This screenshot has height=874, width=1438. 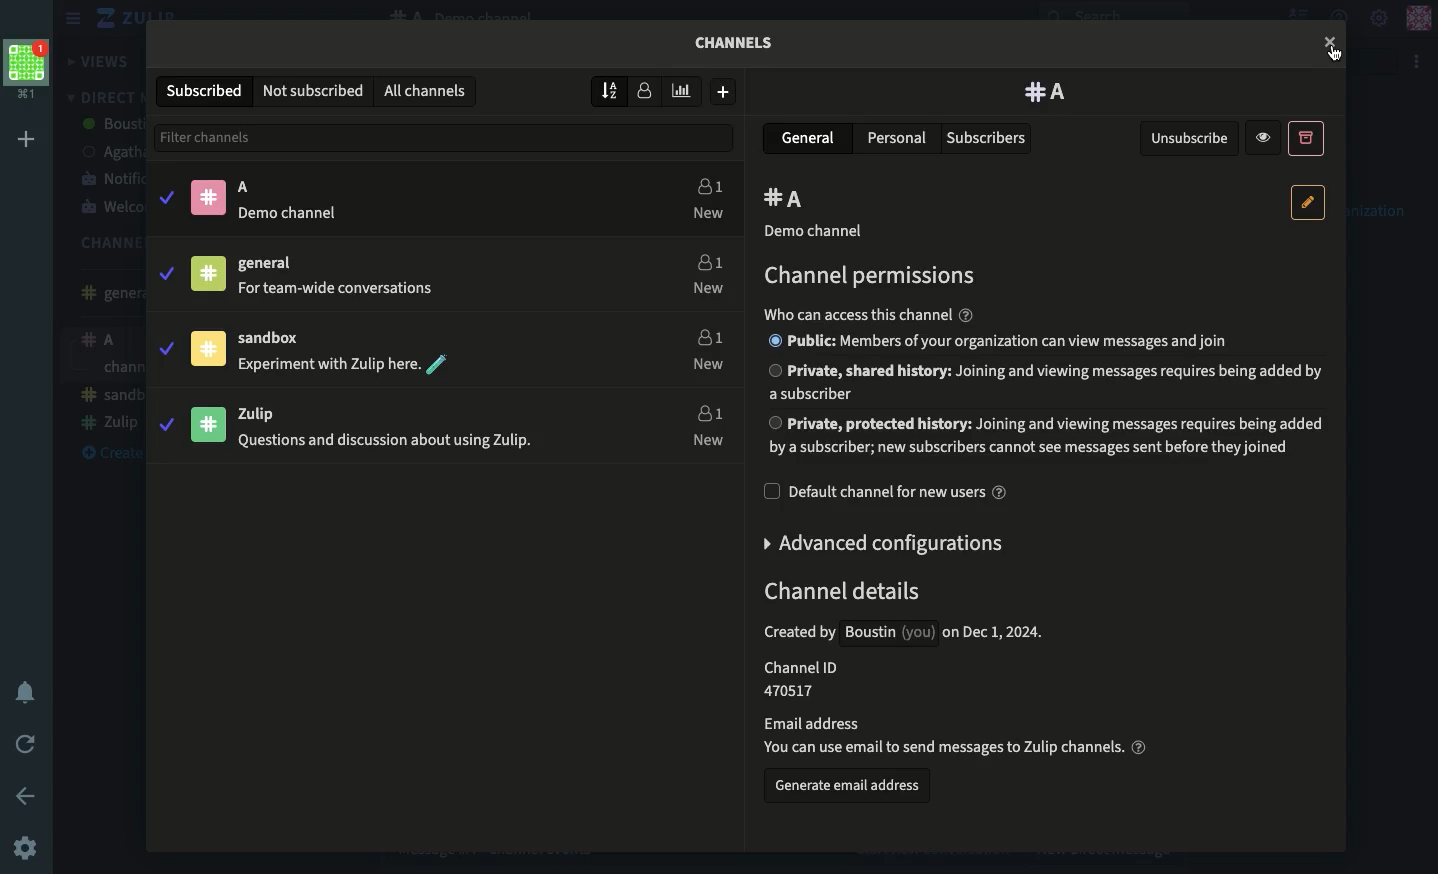 I want to click on Options, so click(x=1418, y=62).